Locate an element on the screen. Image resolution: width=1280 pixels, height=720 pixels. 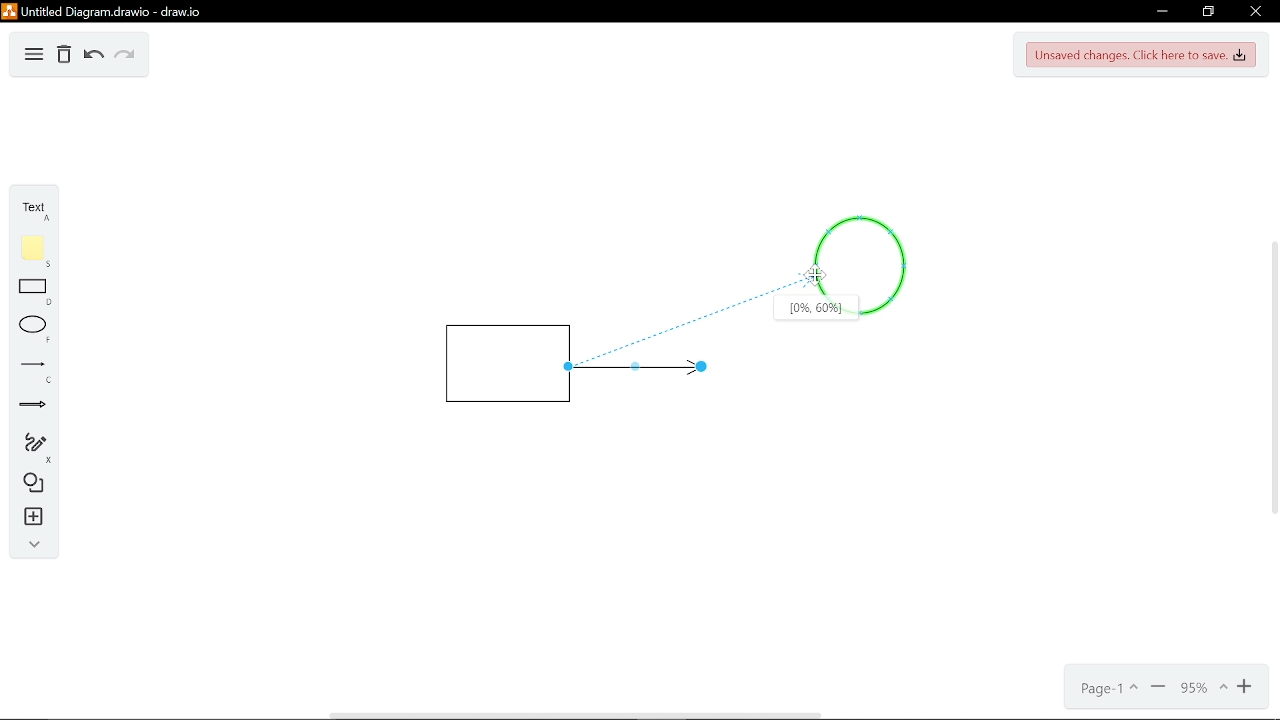
Close is located at coordinates (1254, 12).